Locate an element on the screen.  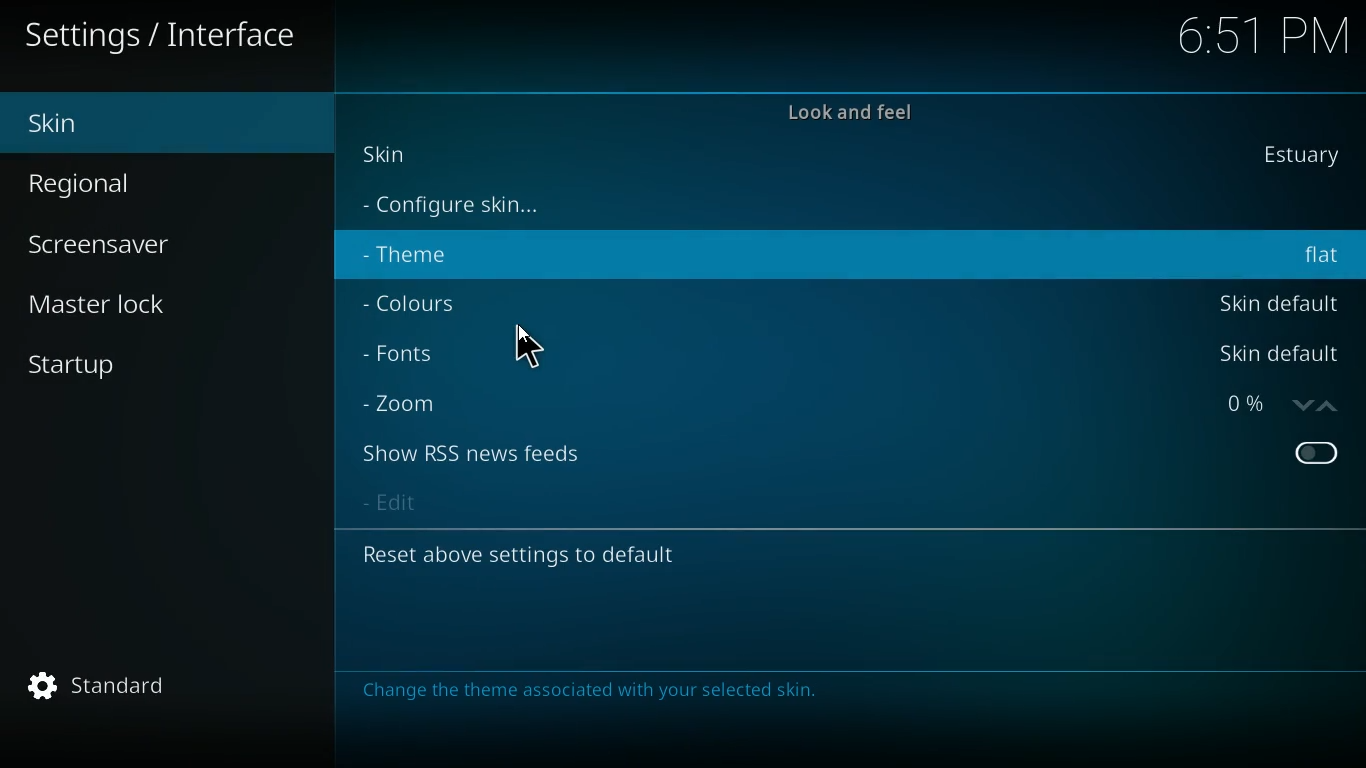
edit is located at coordinates (394, 505).